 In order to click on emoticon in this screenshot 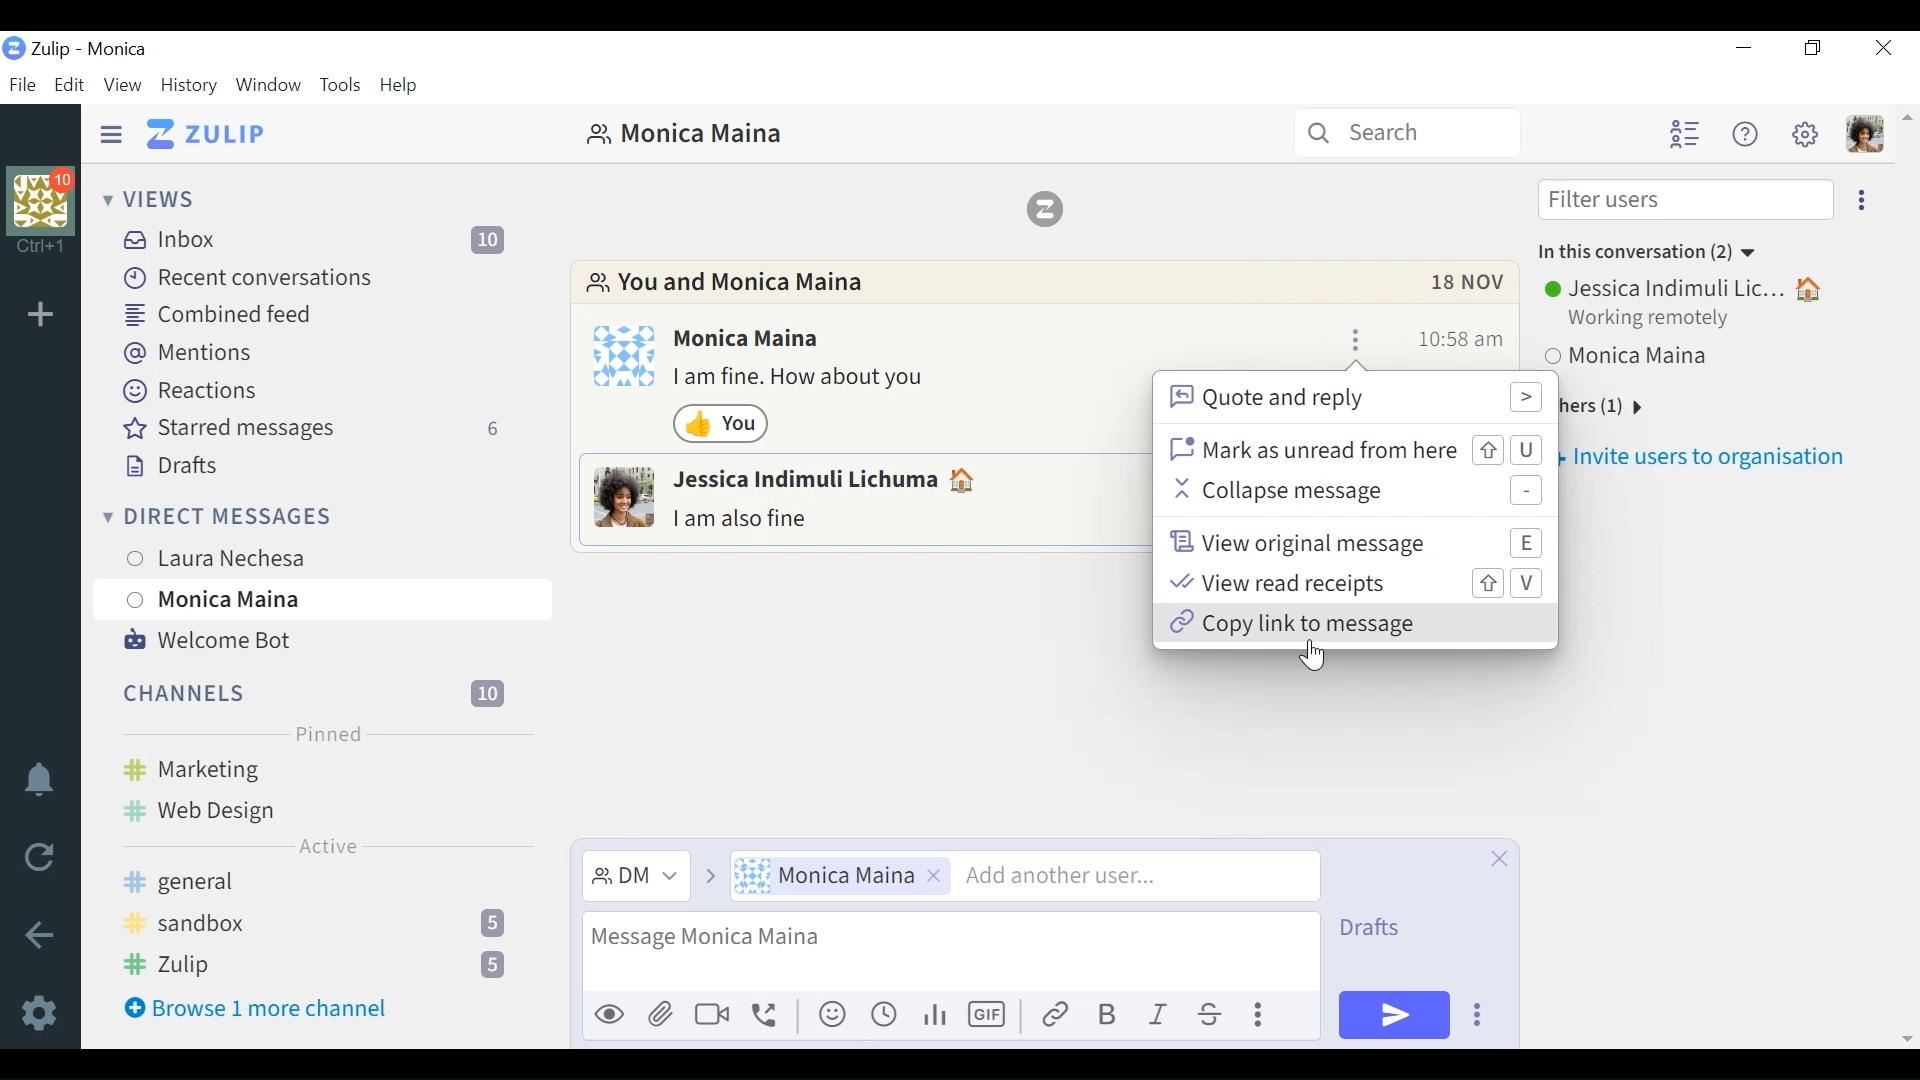, I will do `click(835, 1015)`.